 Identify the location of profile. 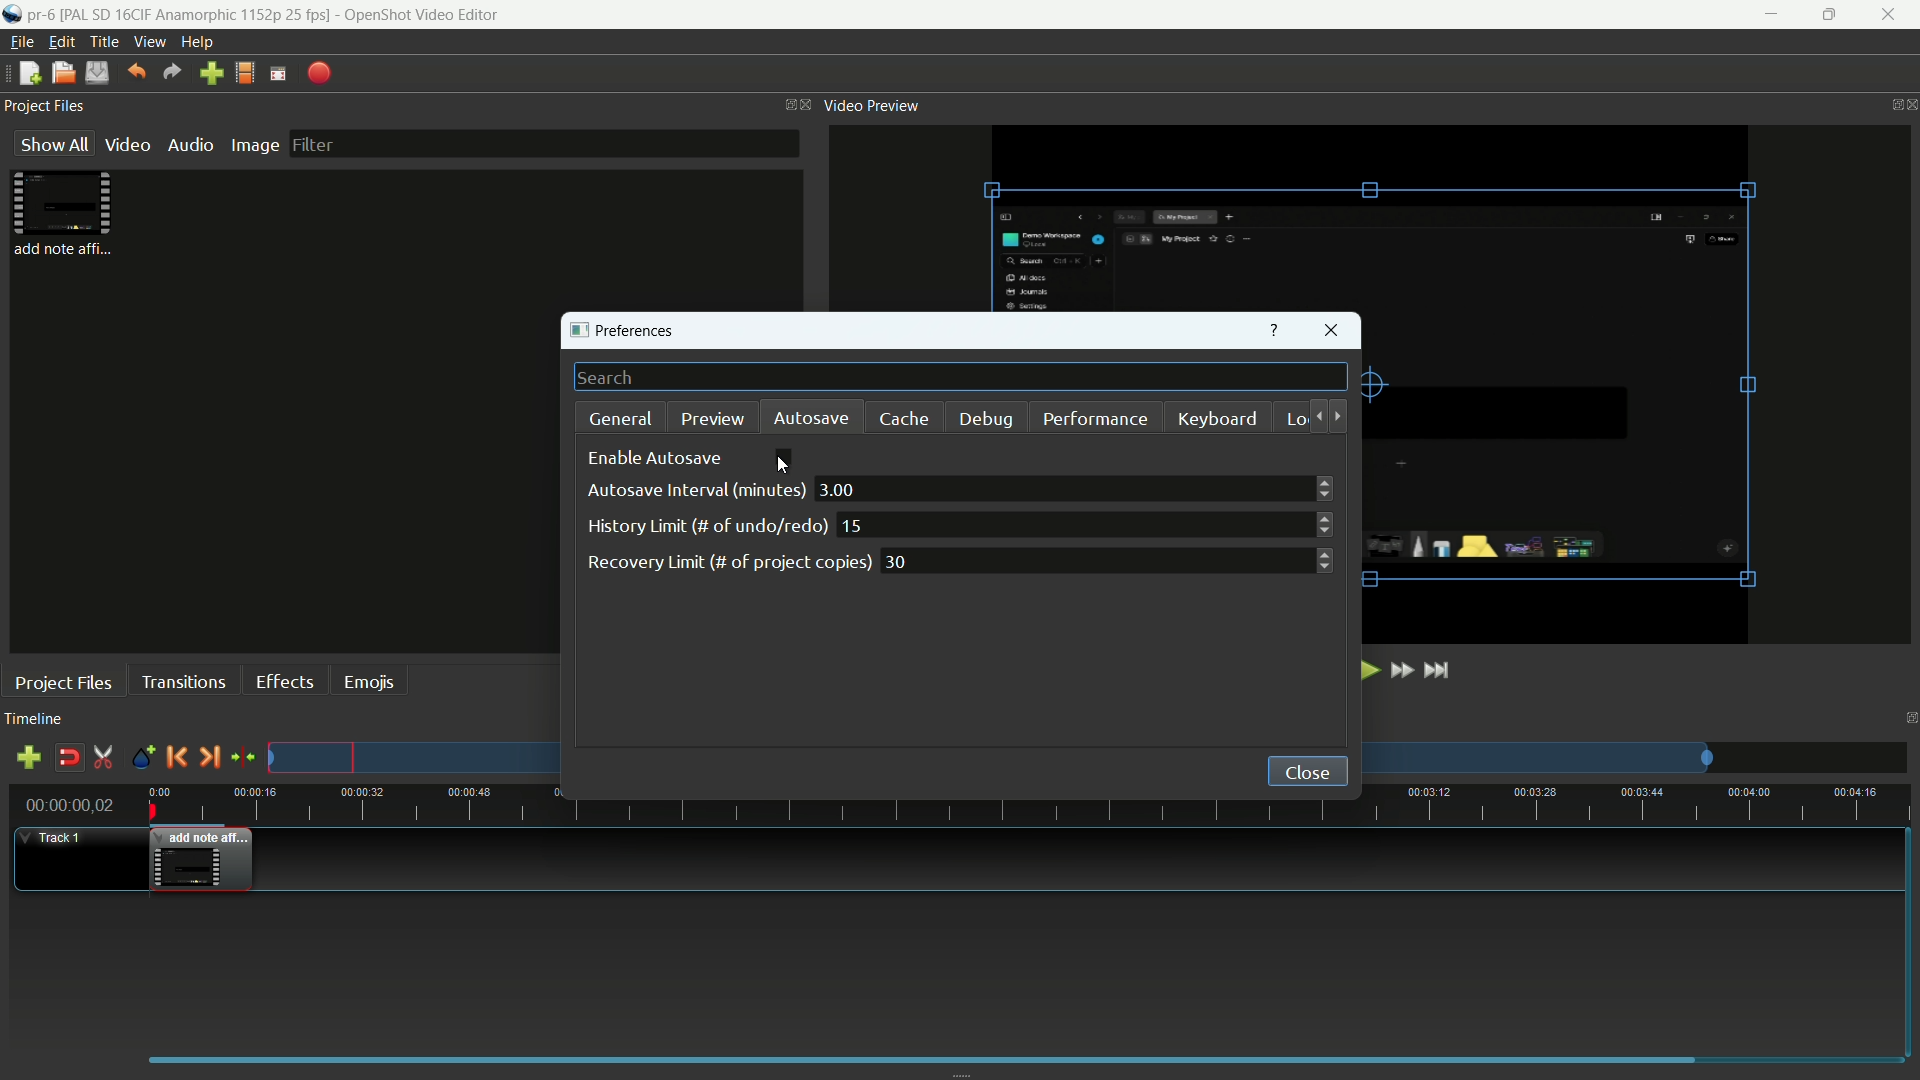
(197, 15).